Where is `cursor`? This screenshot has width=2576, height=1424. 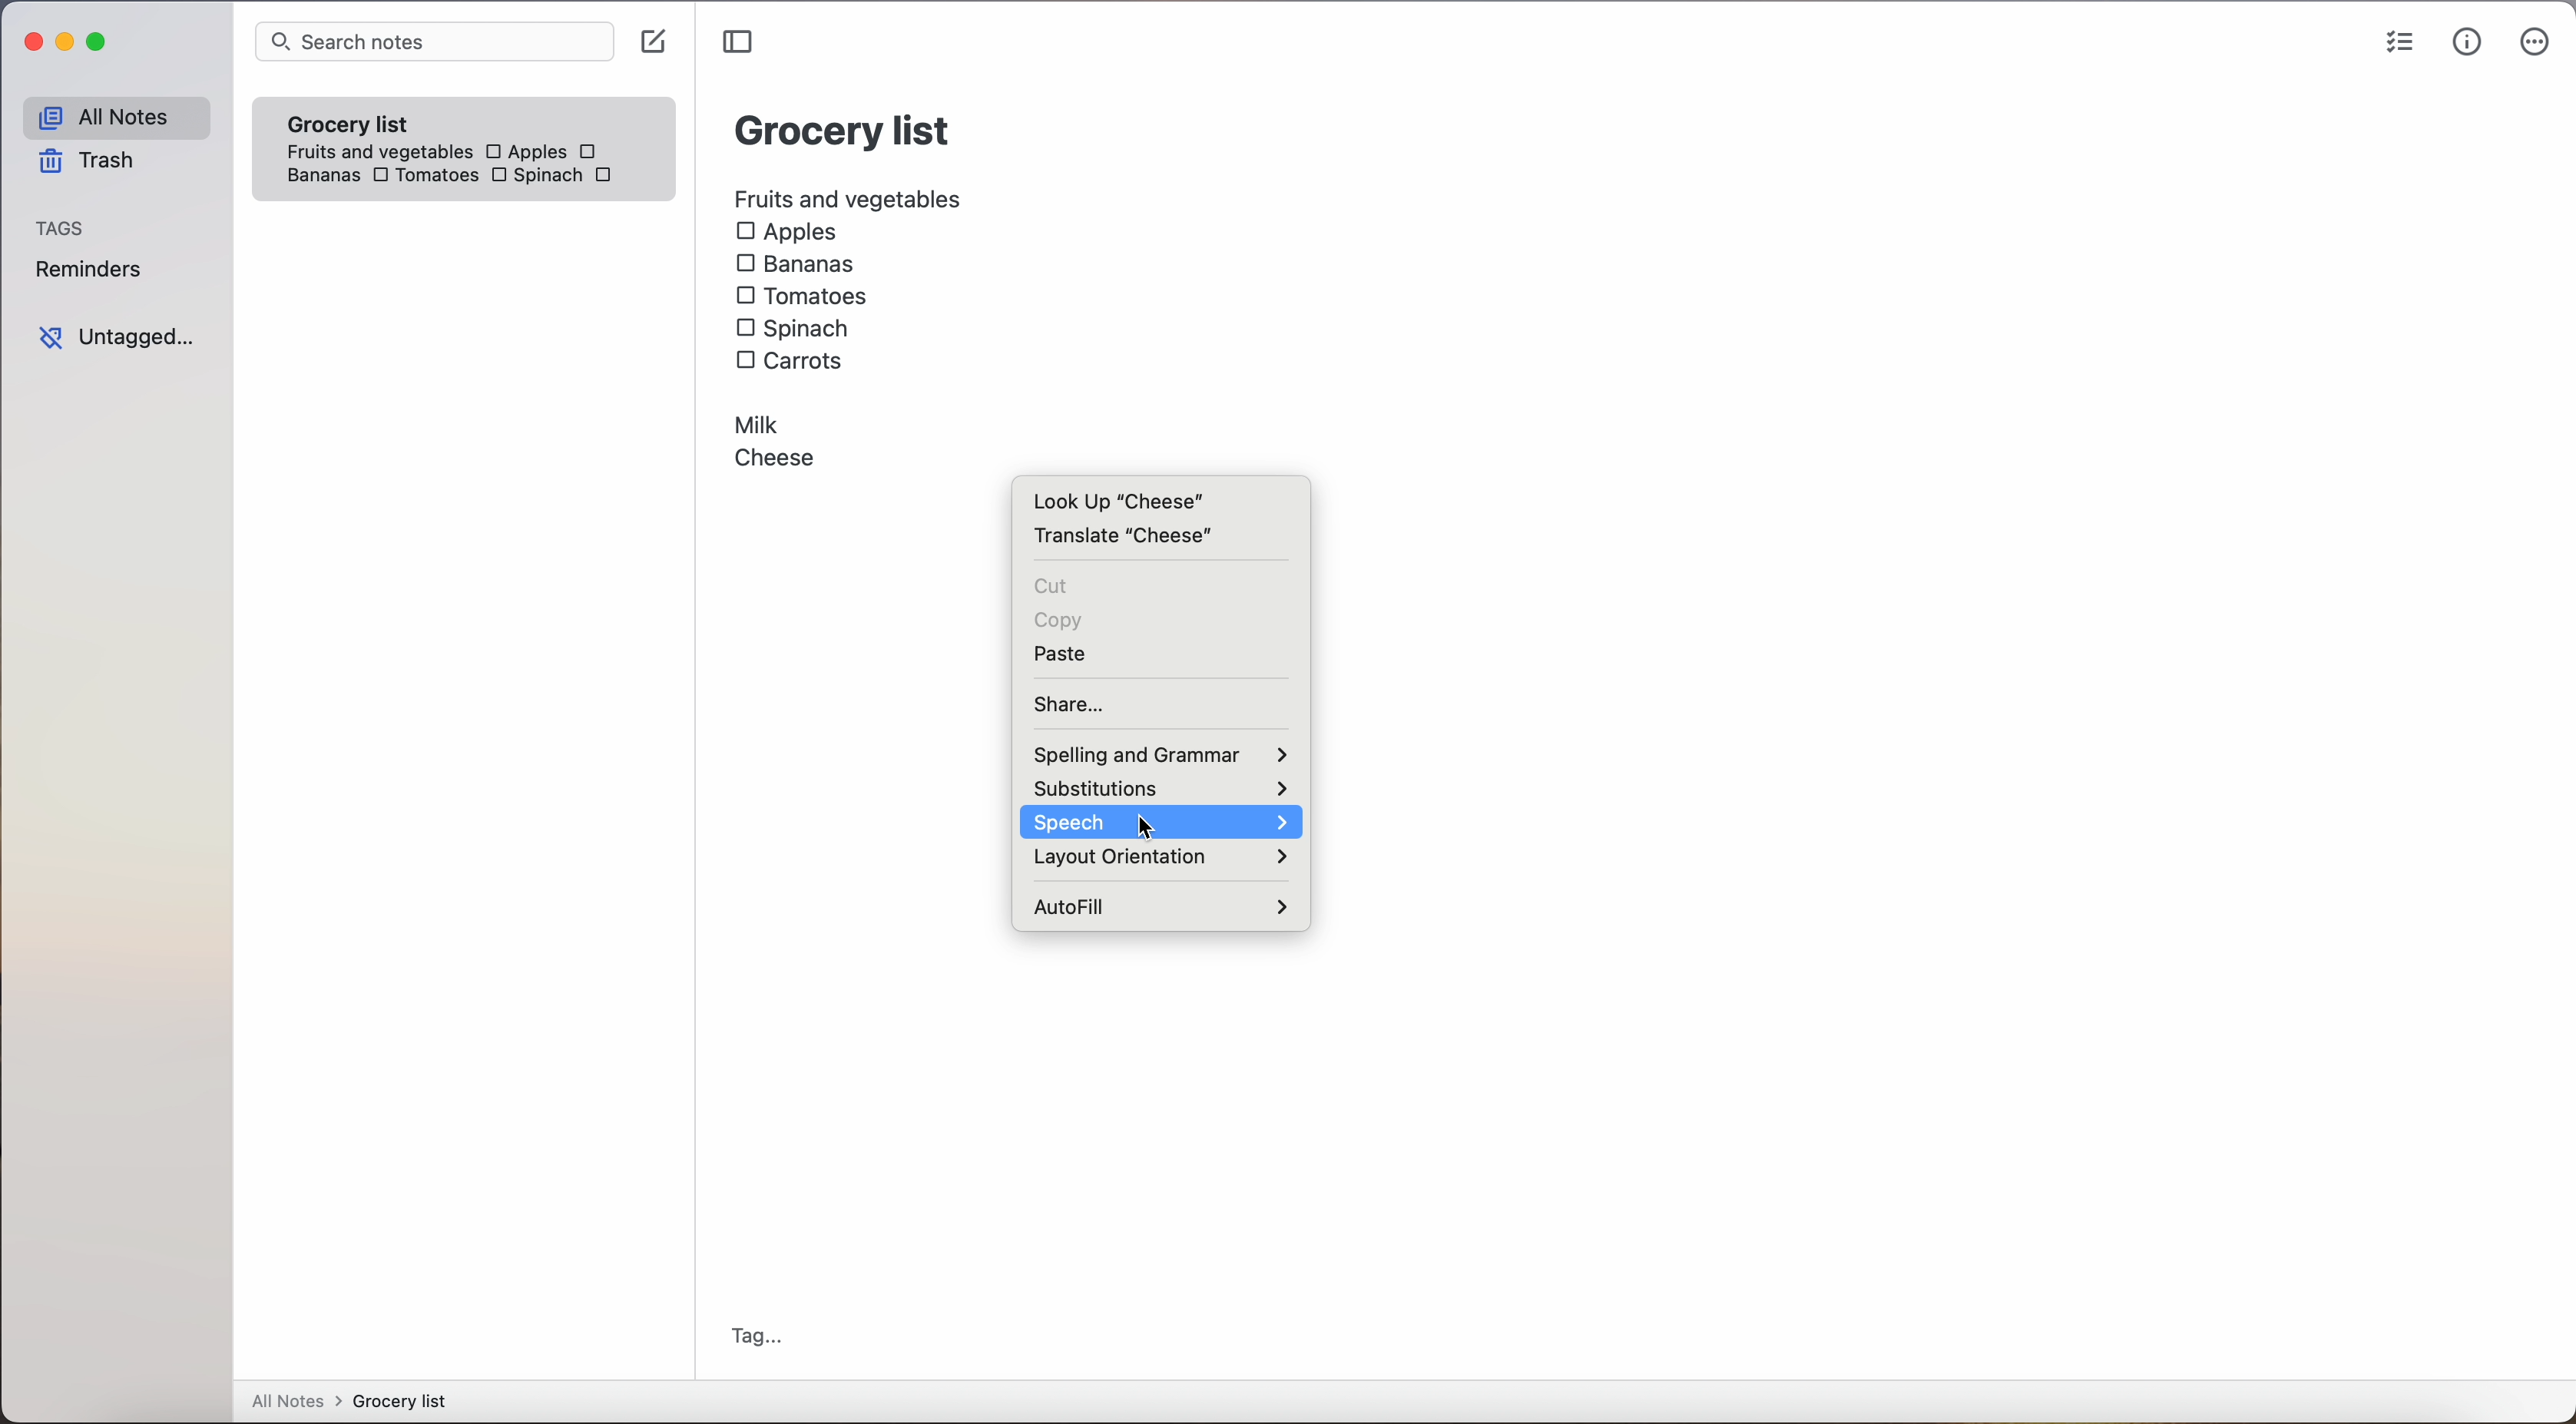
cursor is located at coordinates (1140, 827).